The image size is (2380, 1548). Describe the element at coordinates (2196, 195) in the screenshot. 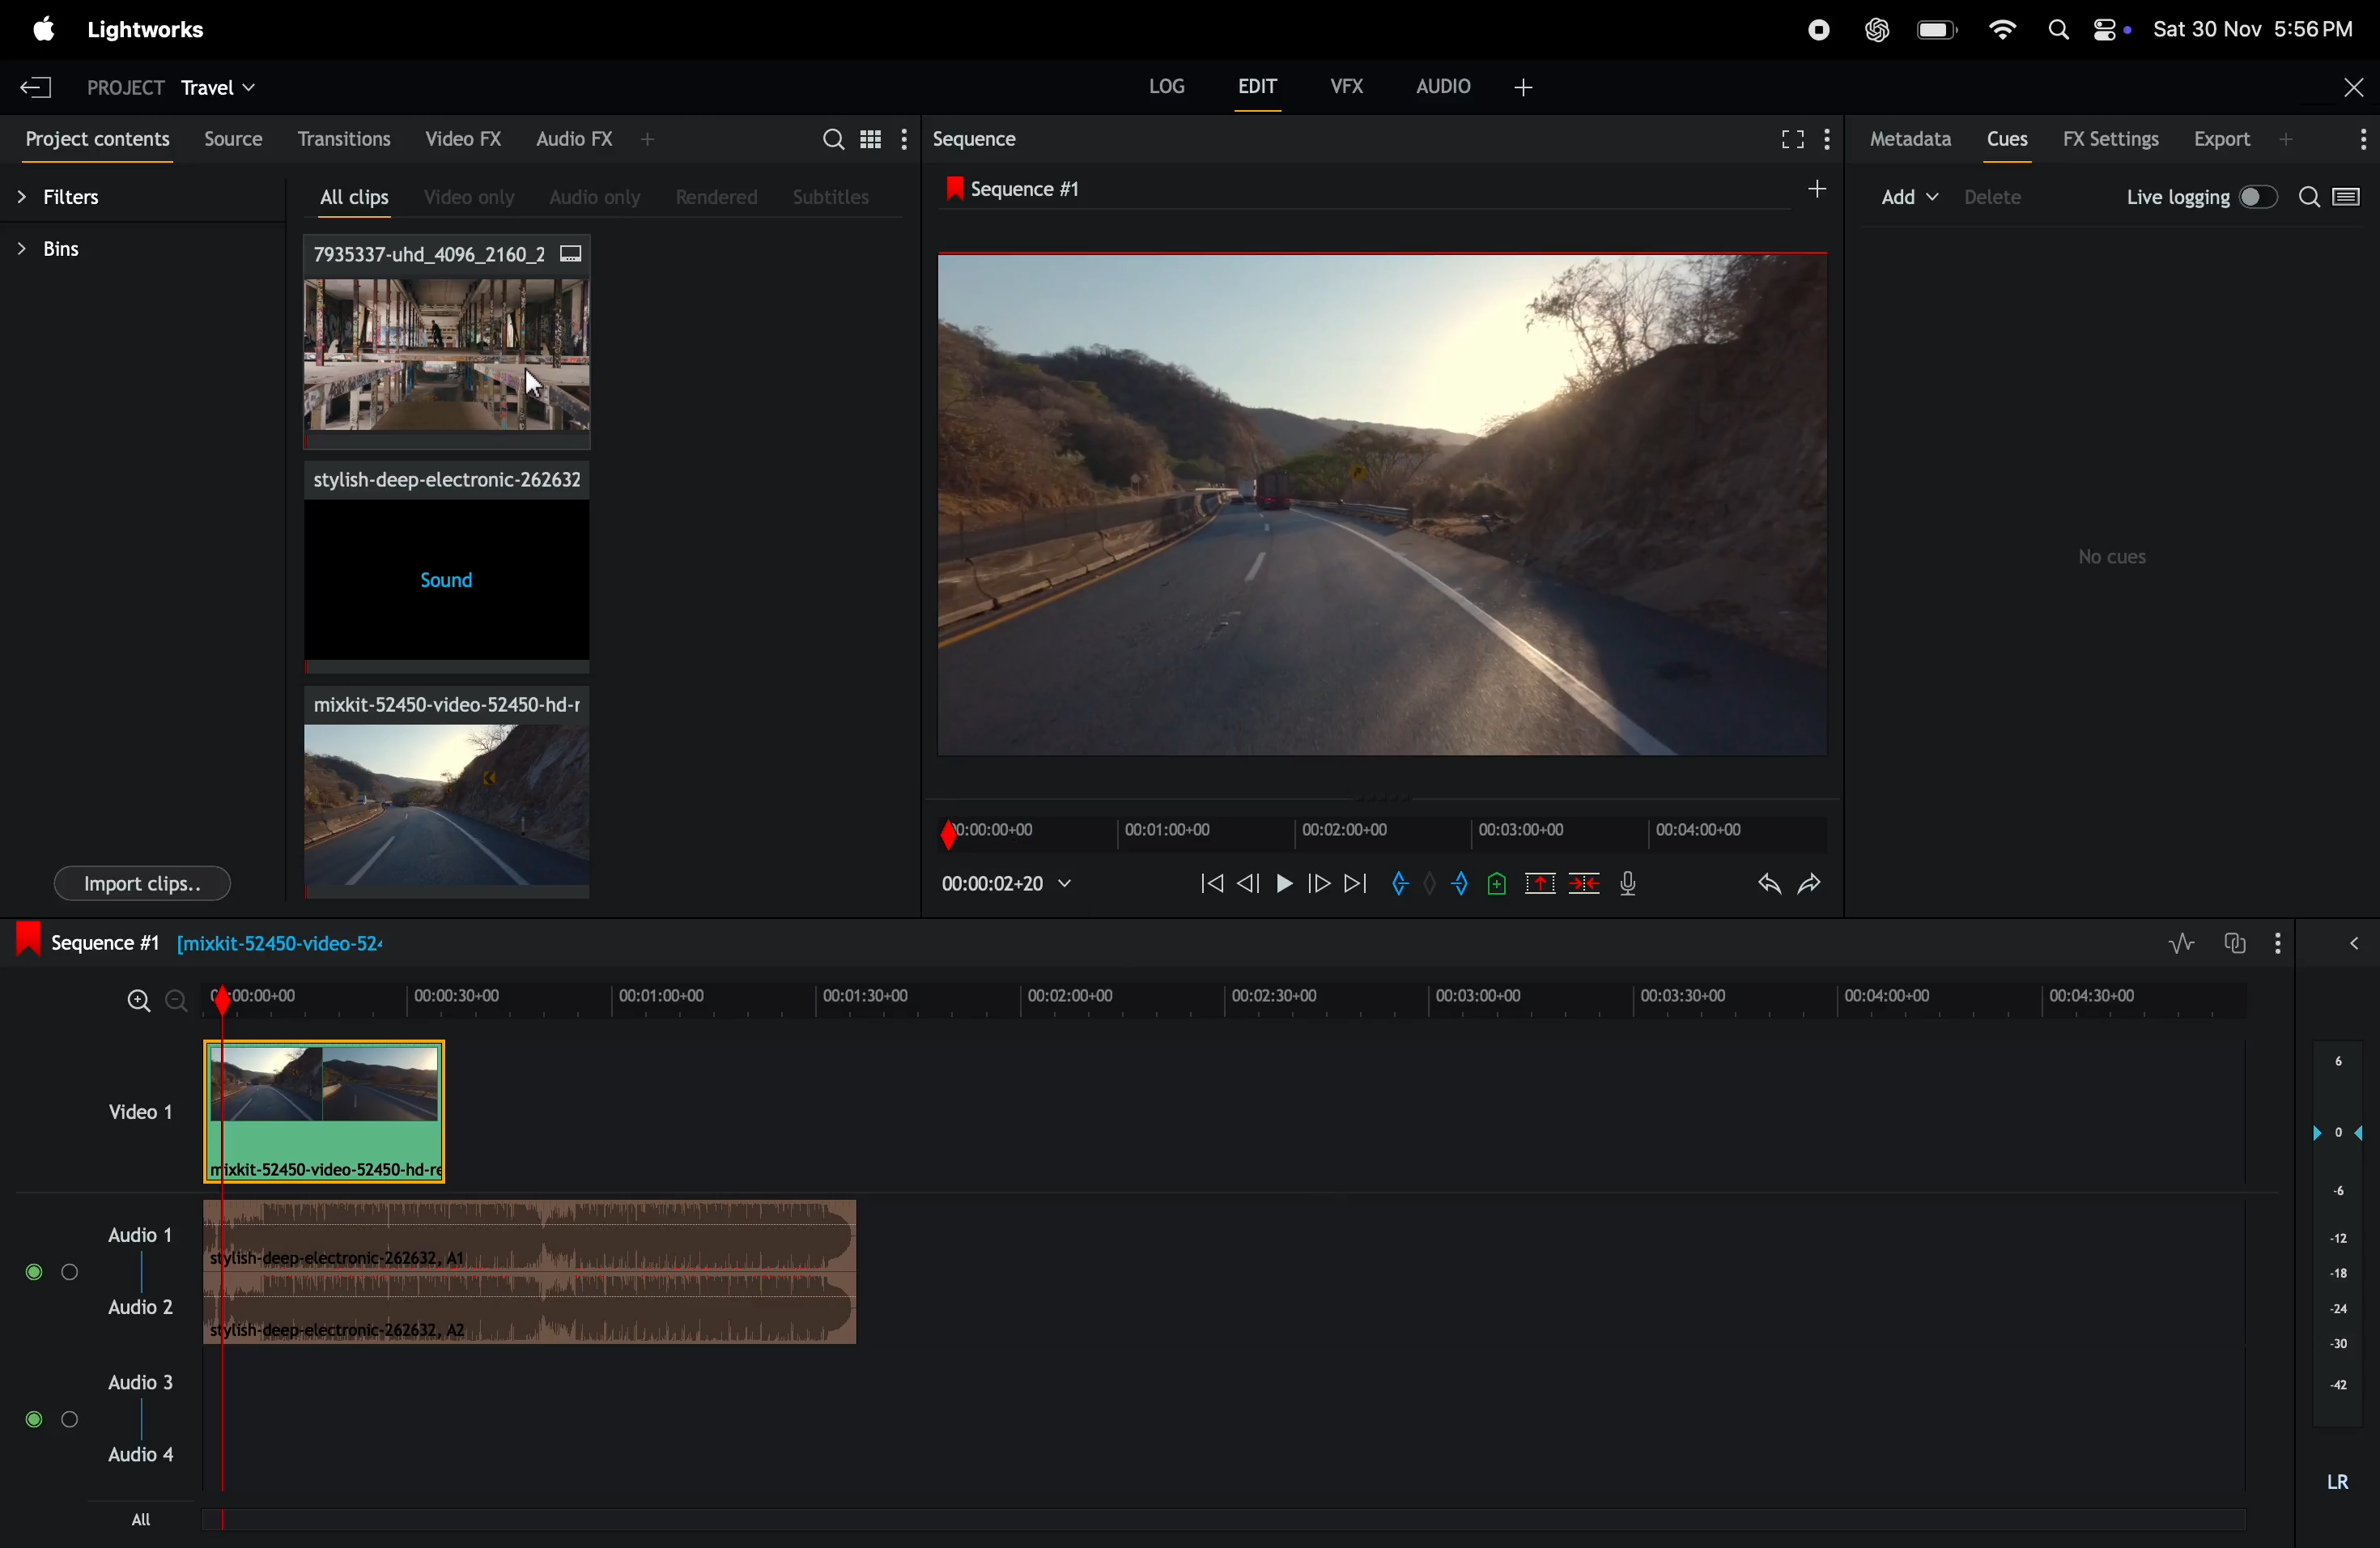

I see `live logging` at that location.